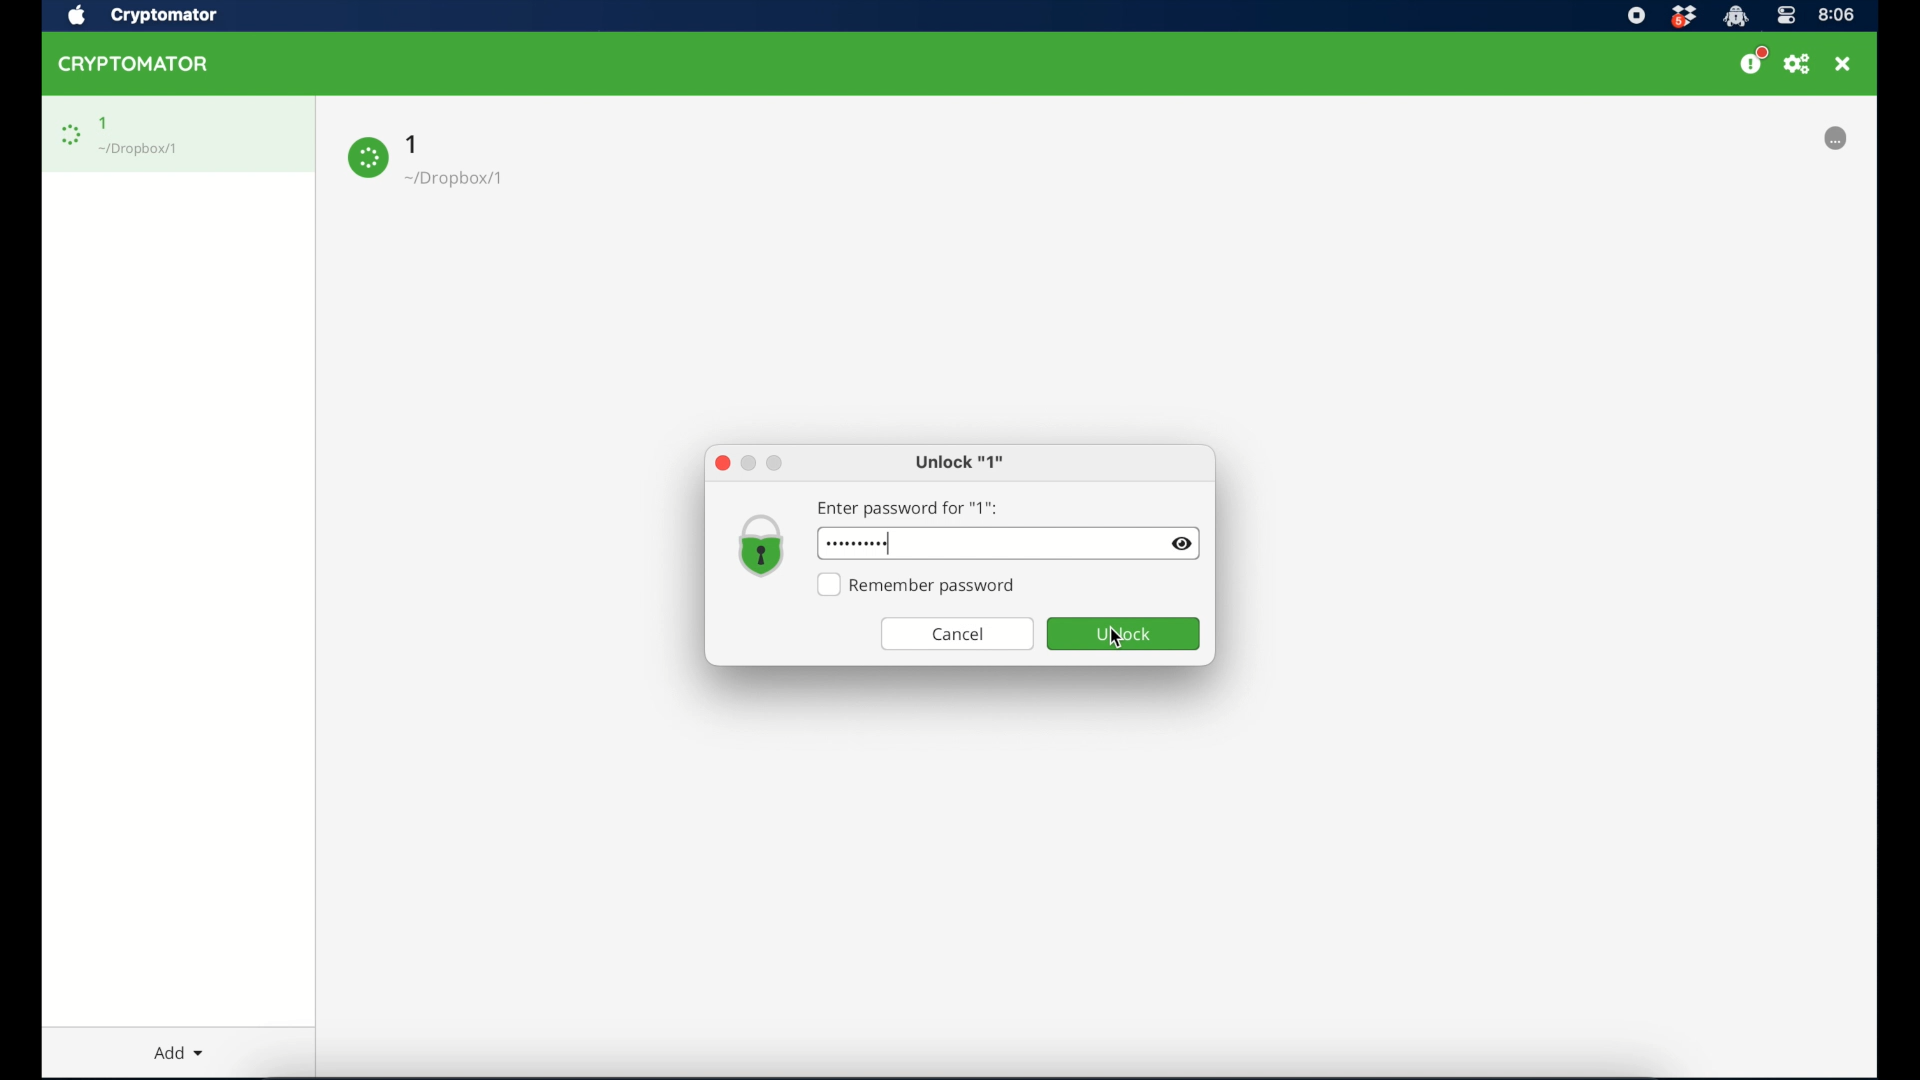  I want to click on close, so click(721, 463).